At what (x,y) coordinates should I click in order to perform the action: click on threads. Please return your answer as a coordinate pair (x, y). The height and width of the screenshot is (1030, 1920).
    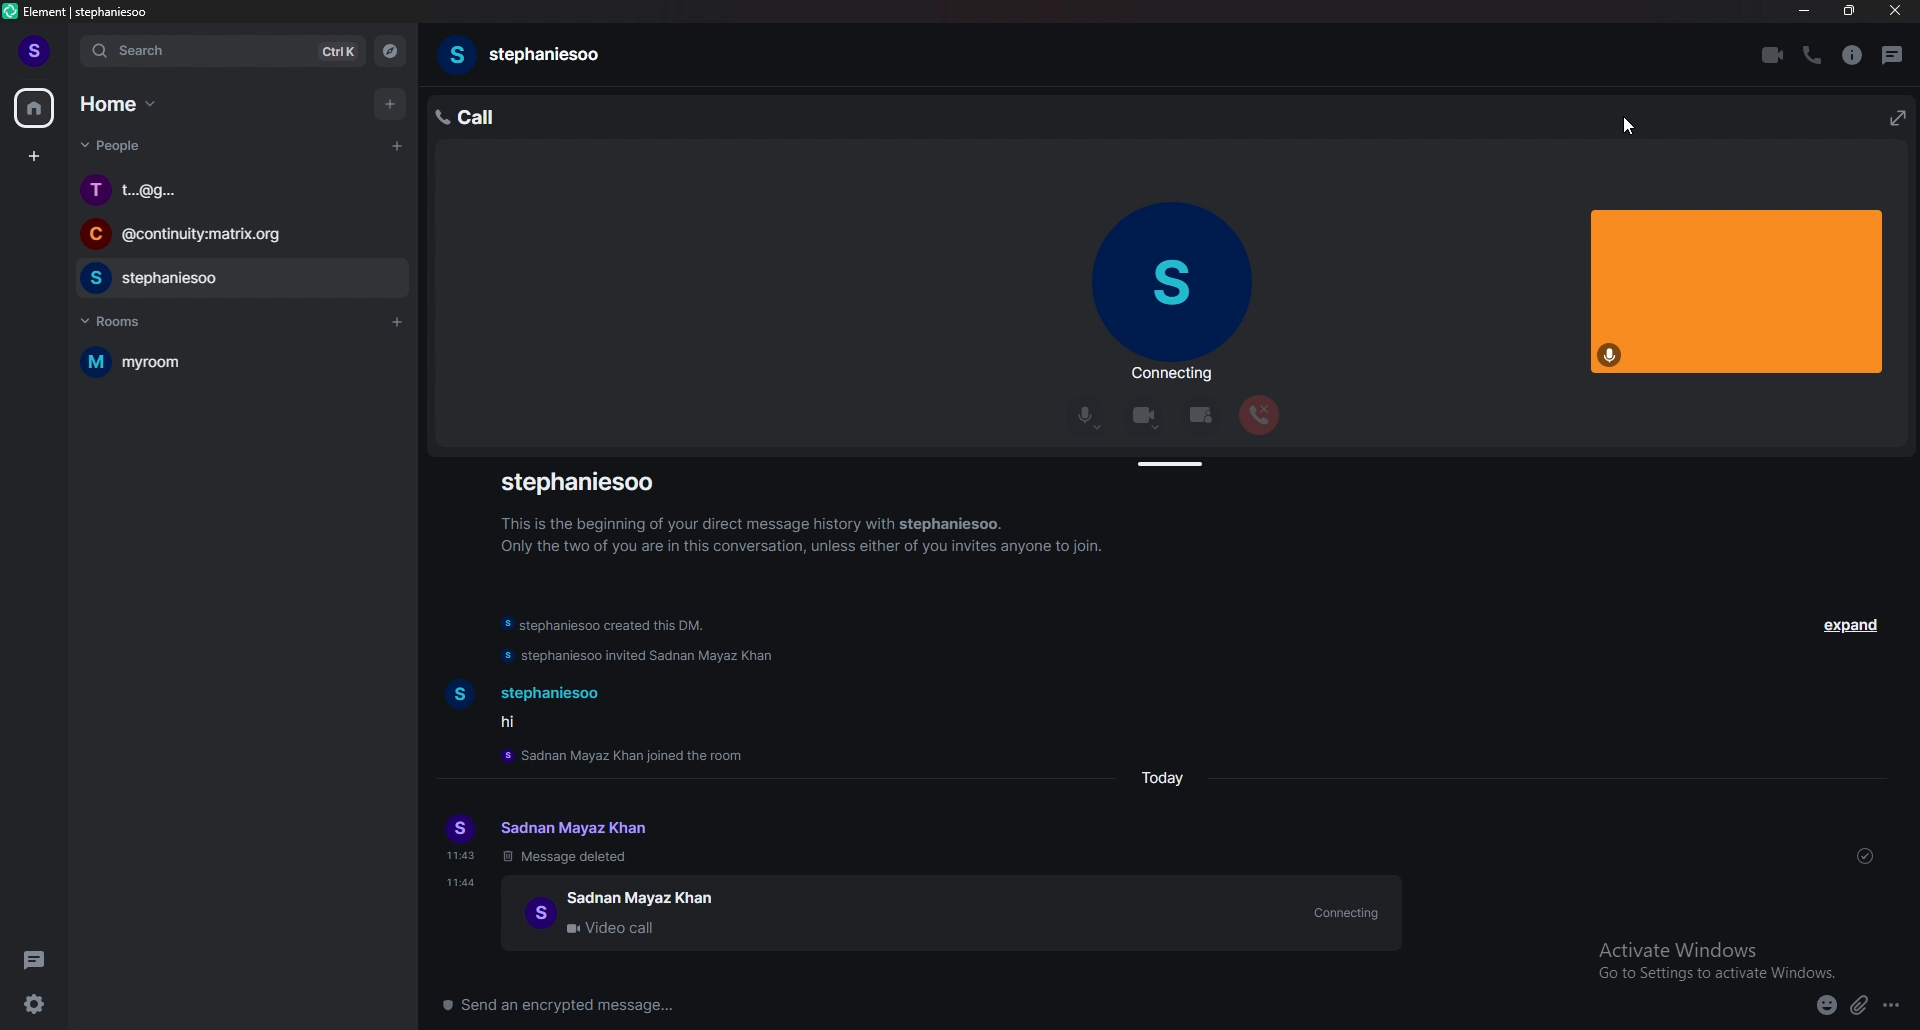
    Looking at the image, I should click on (1898, 55).